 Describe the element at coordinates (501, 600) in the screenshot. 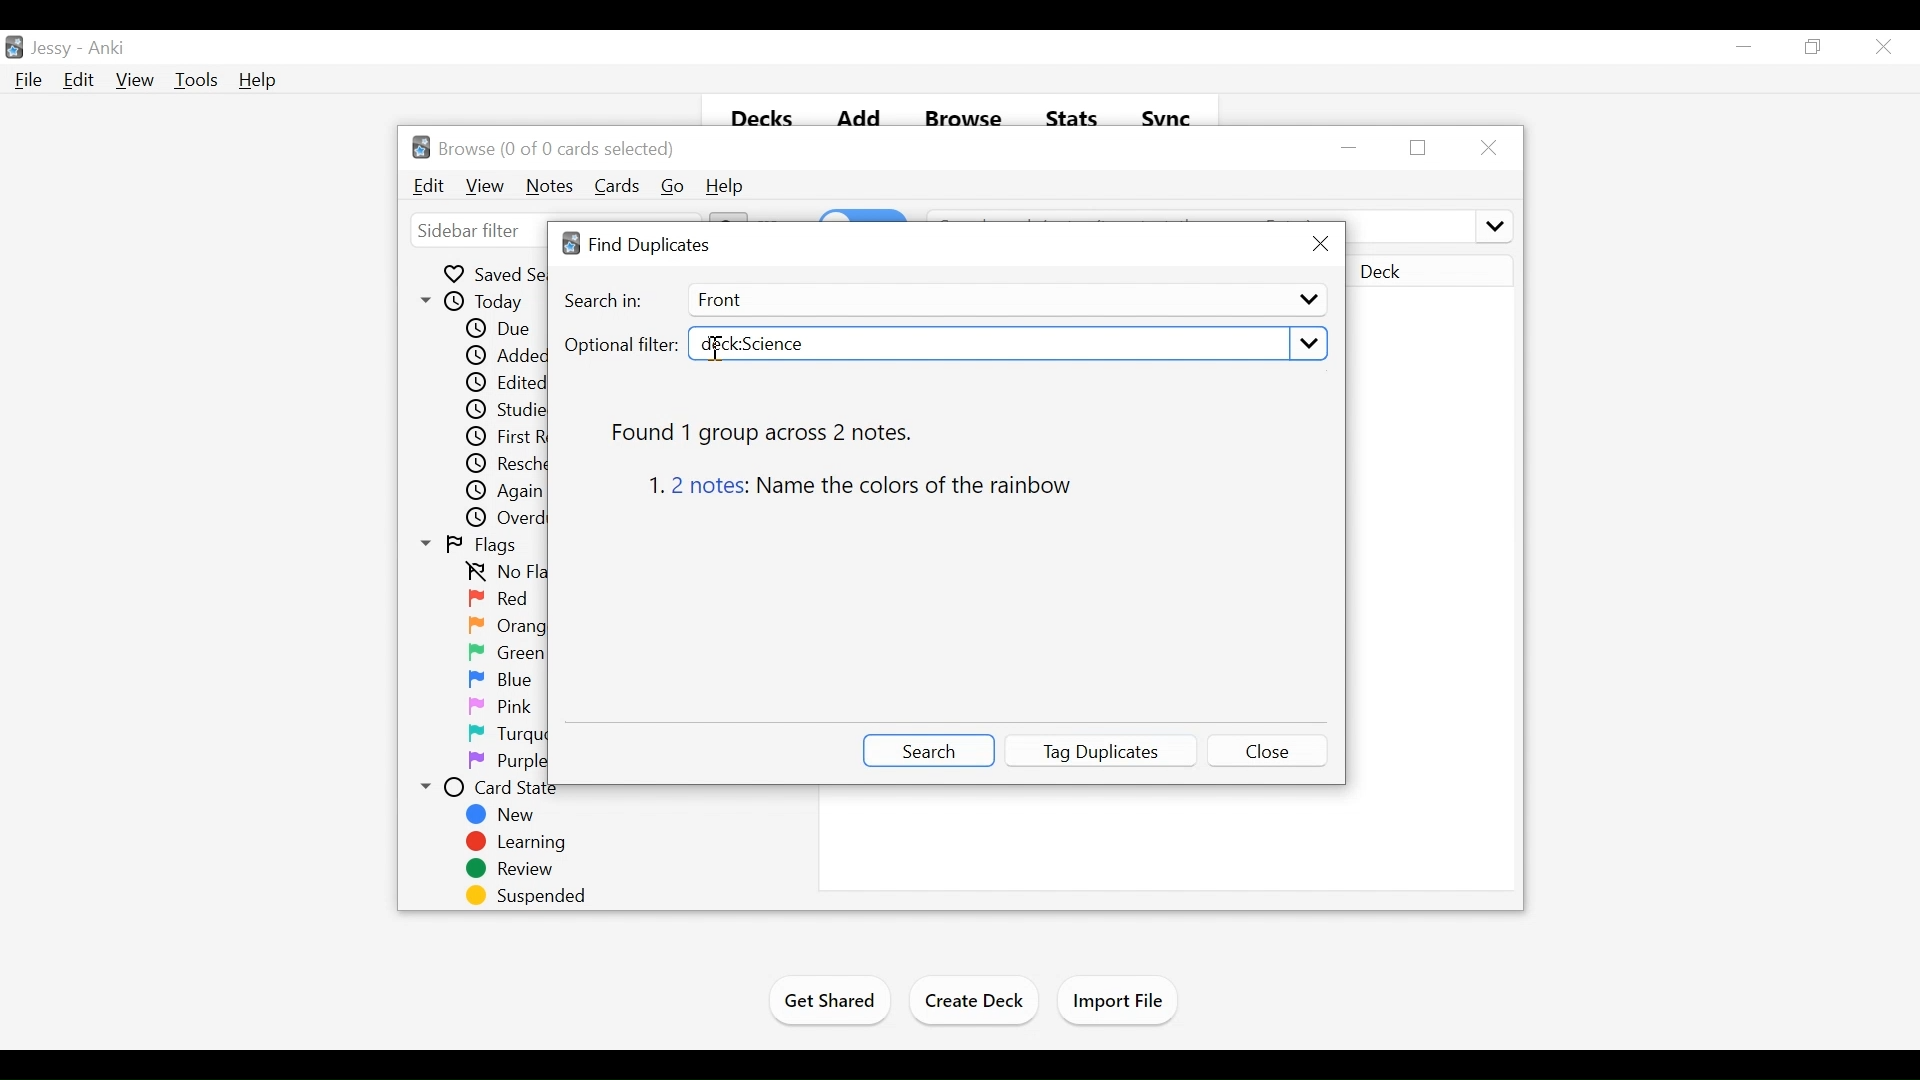

I see `Red` at that location.